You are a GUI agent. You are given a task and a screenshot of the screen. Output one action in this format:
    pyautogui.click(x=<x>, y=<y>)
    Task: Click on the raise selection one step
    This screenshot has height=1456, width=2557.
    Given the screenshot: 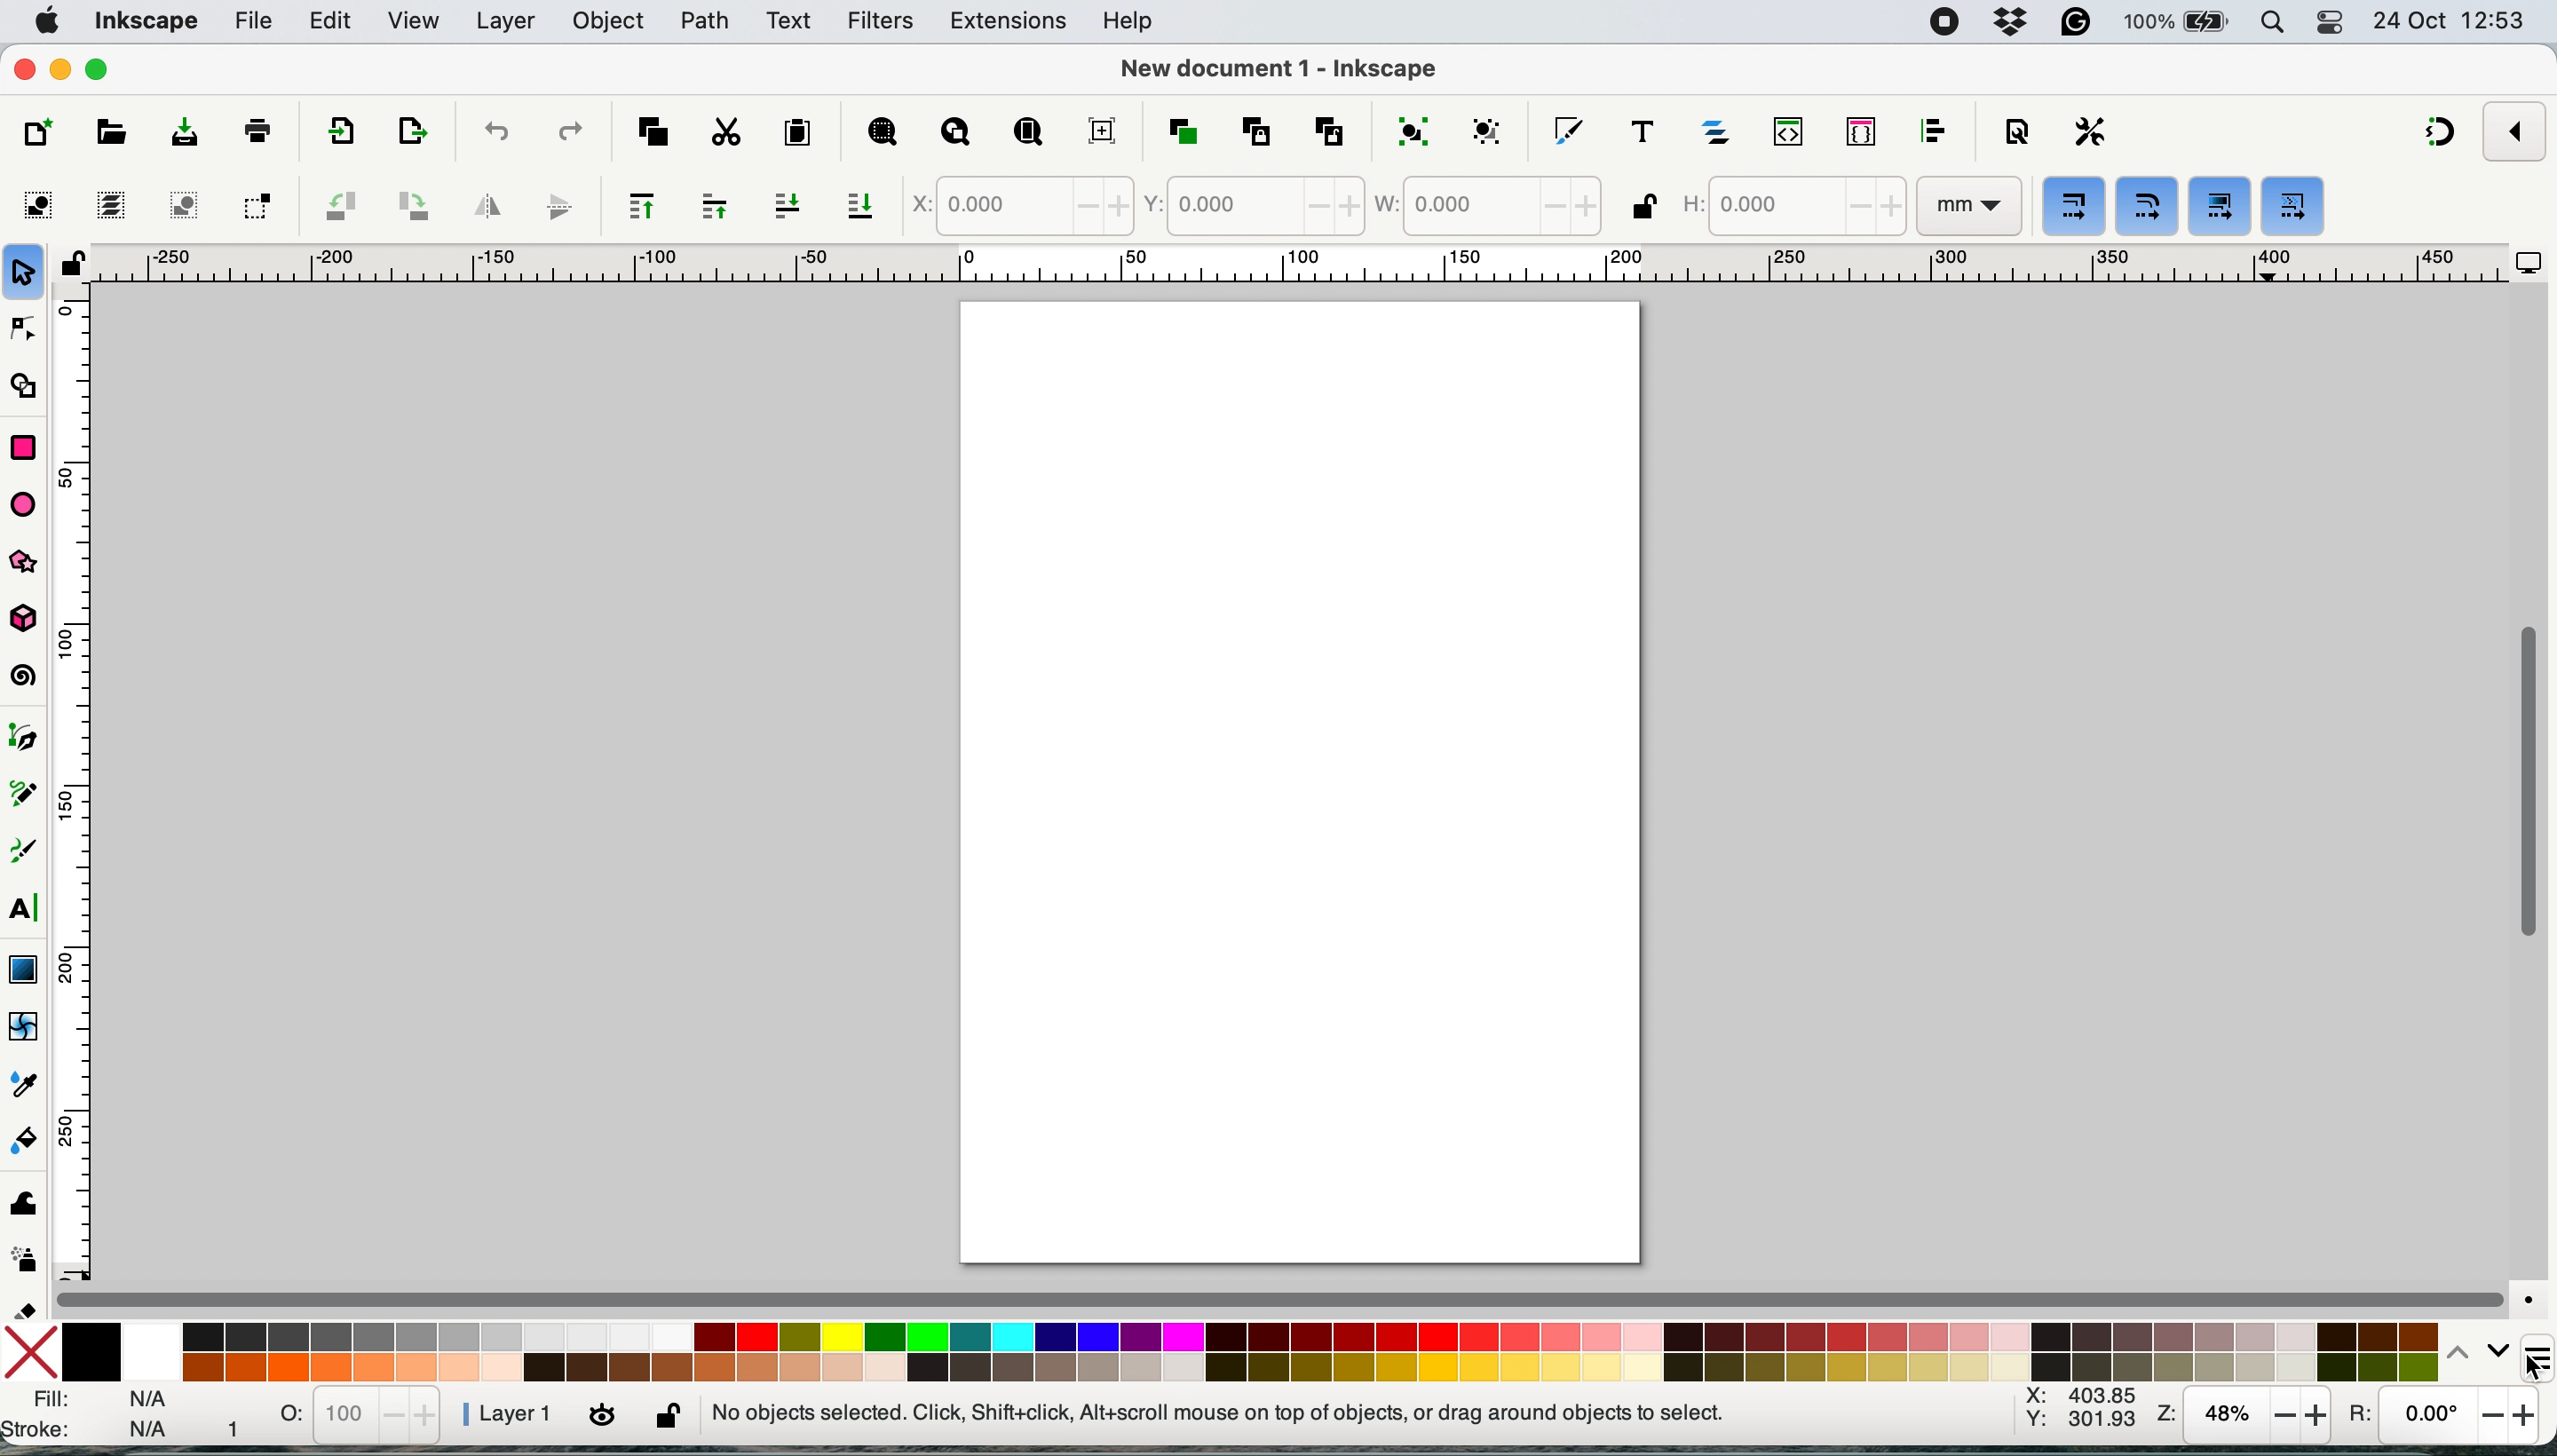 What is the action you would take?
    pyautogui.click(x=717, y=208)
    